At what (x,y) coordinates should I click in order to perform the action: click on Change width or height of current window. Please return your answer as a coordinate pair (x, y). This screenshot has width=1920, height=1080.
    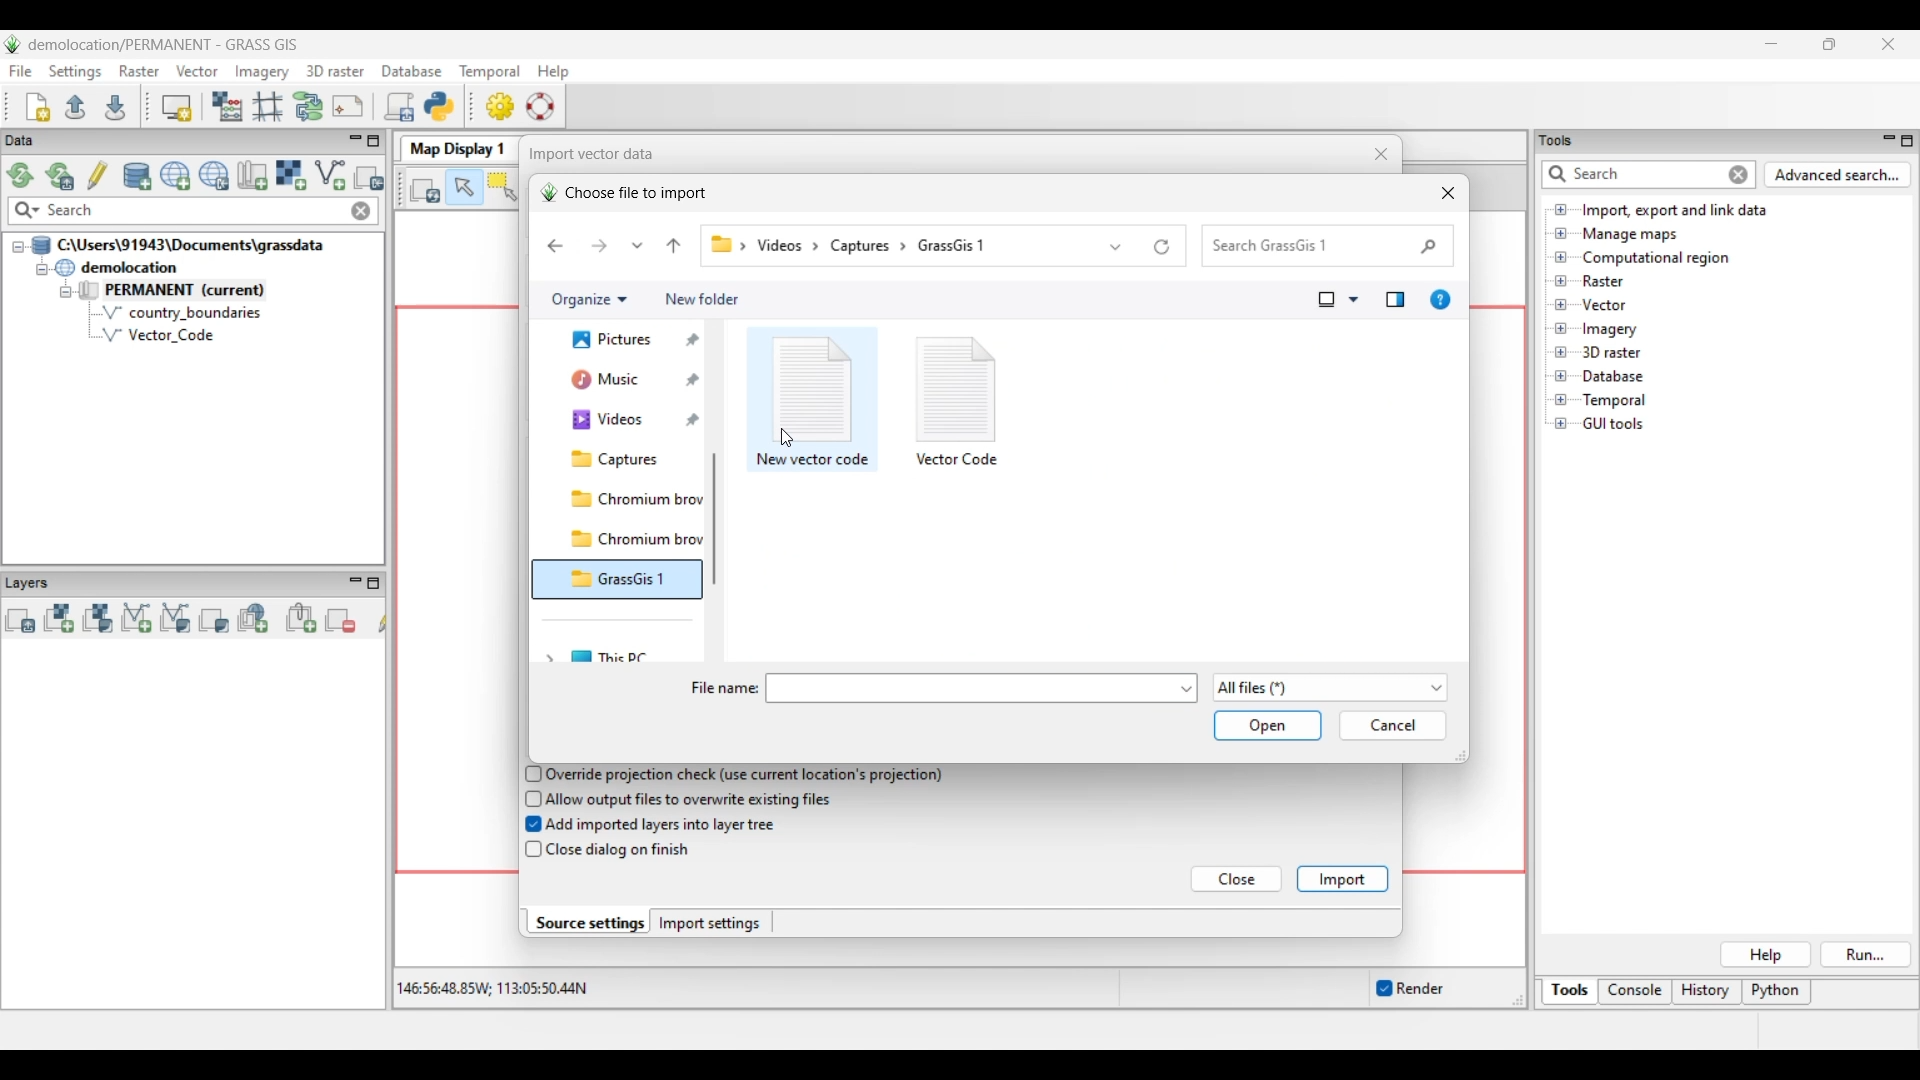
    Looking at the image, I should click on (1459, 756).